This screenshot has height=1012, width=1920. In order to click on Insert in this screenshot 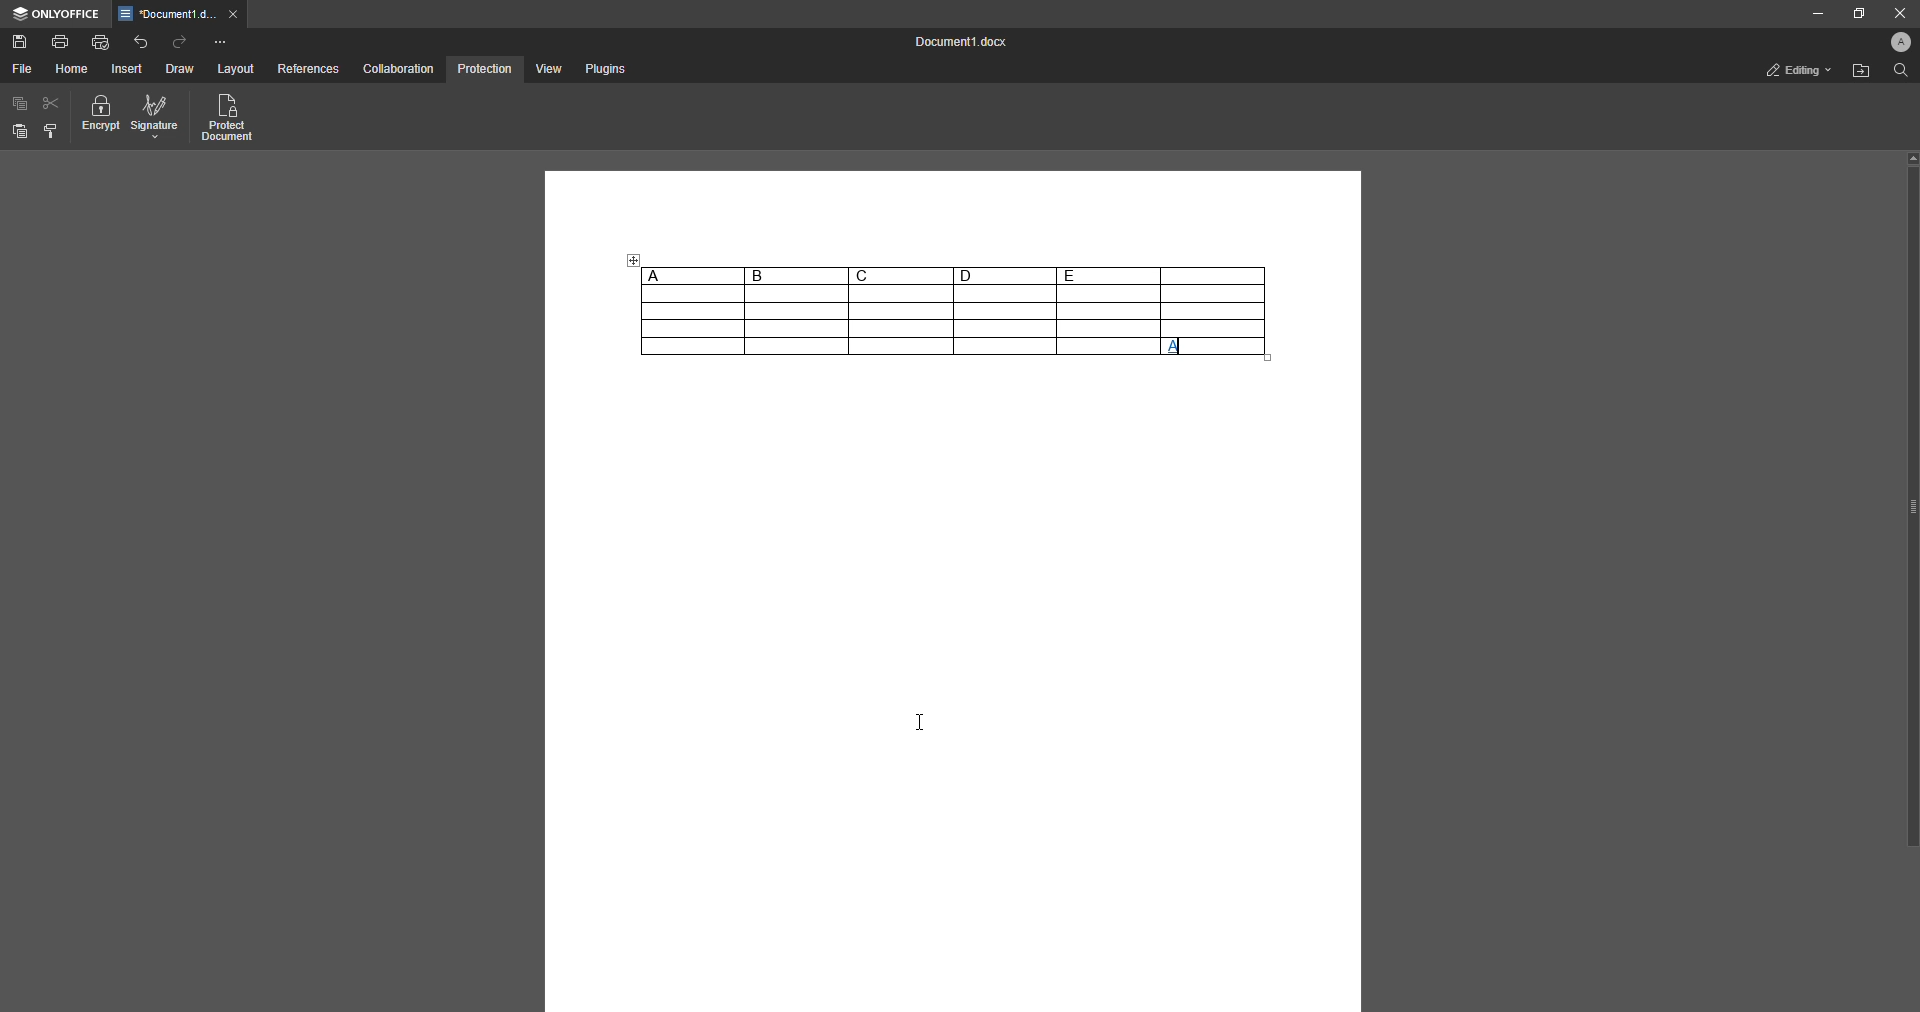, I will do `click(128, 69)`.